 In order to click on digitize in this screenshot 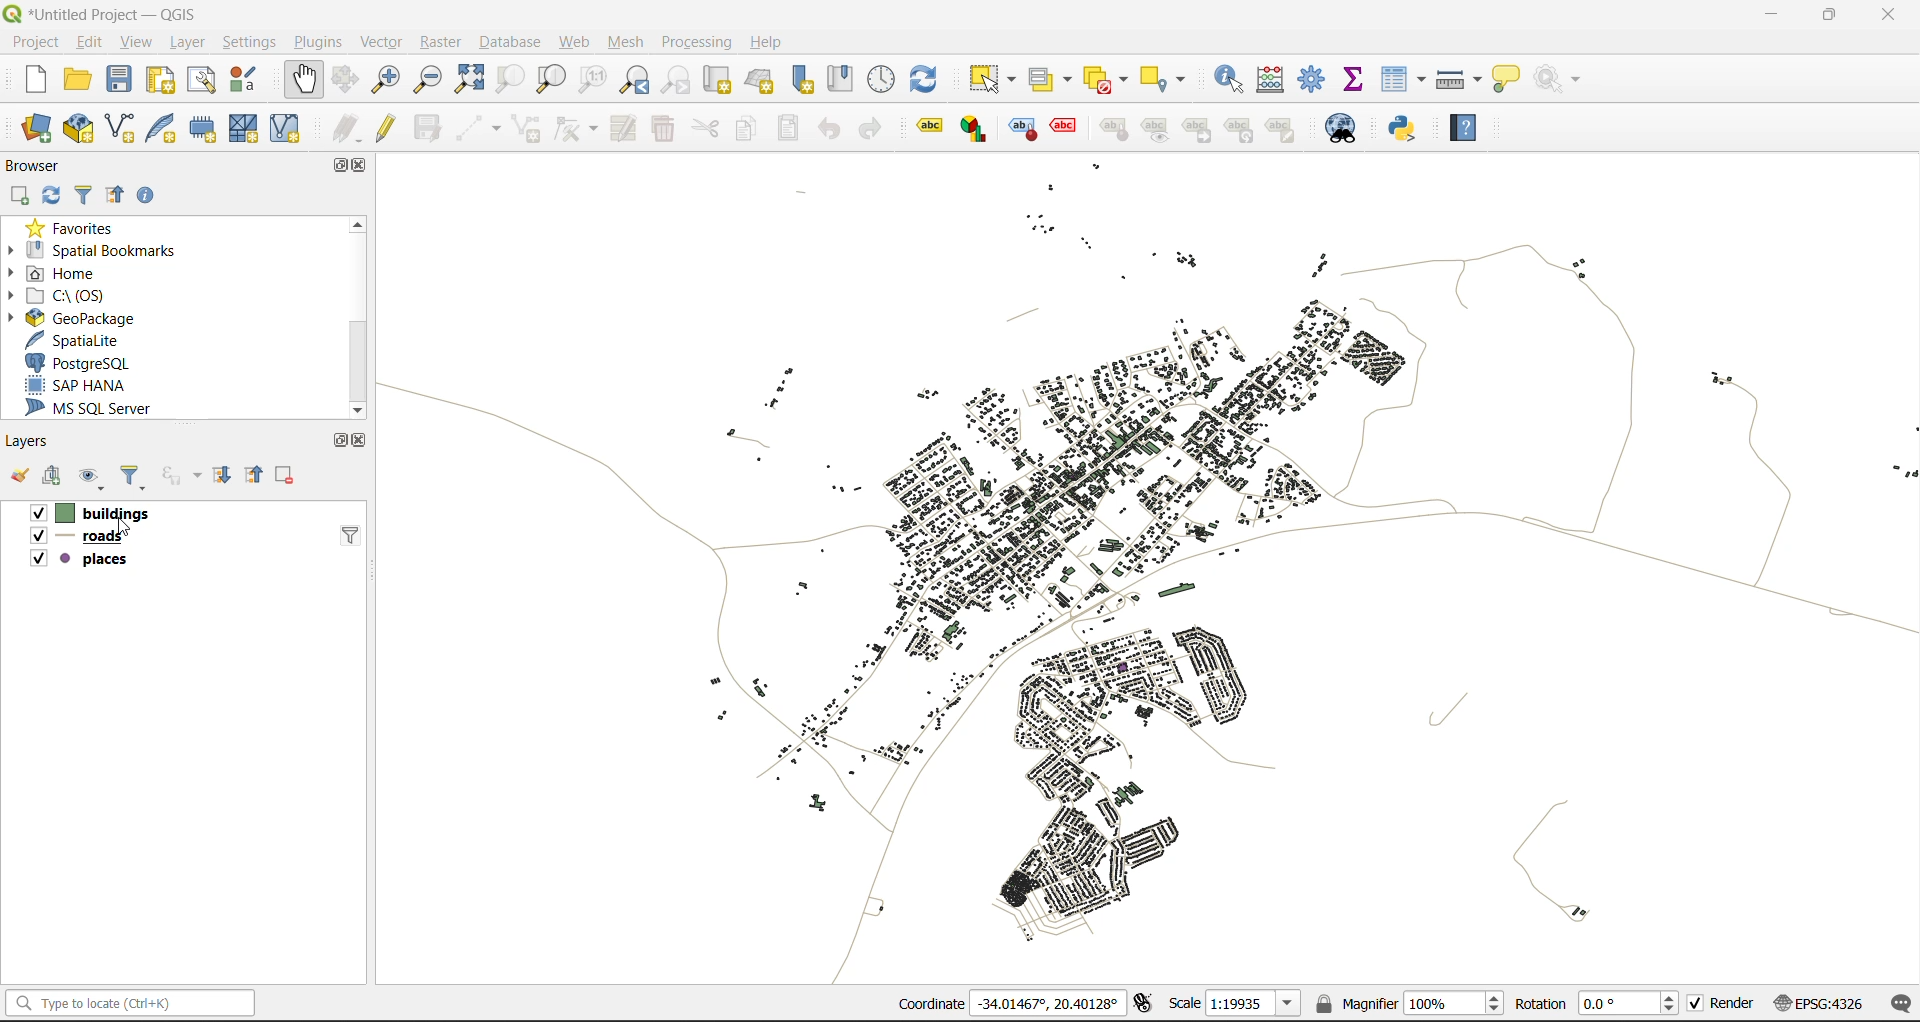, I will do `click(472, 128)`.